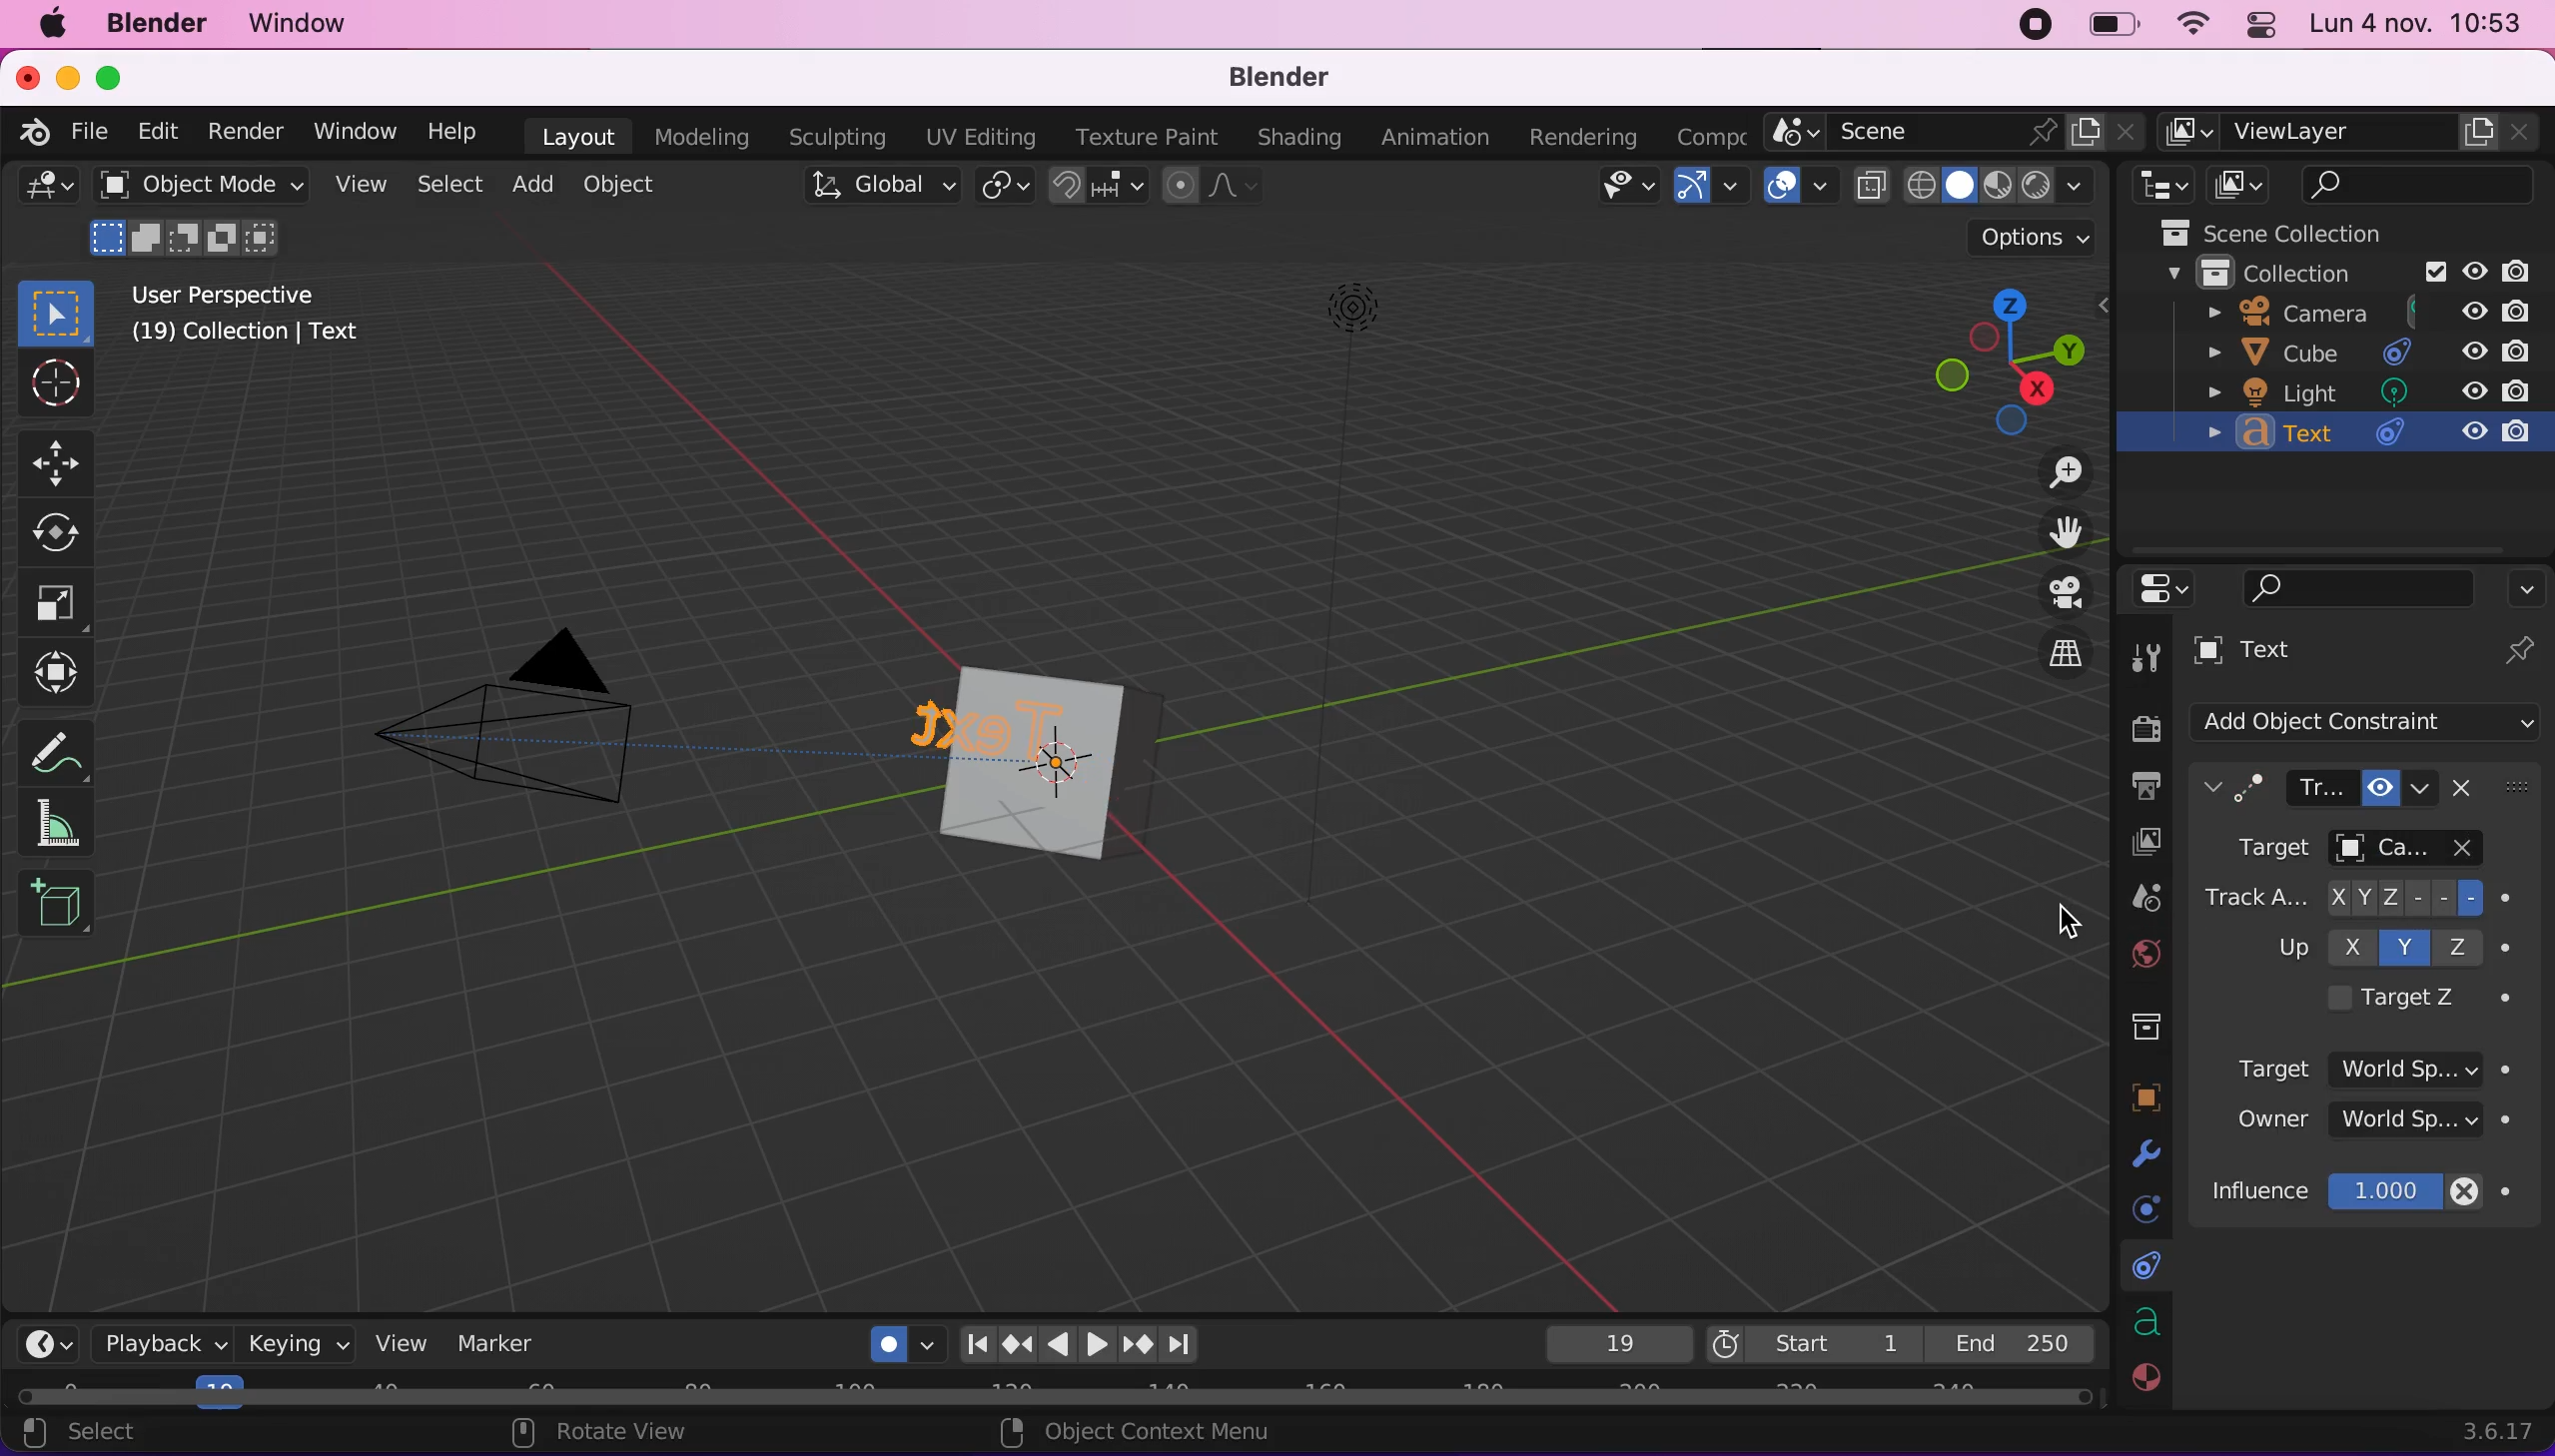  I want to click on measure, so click(69, 824).